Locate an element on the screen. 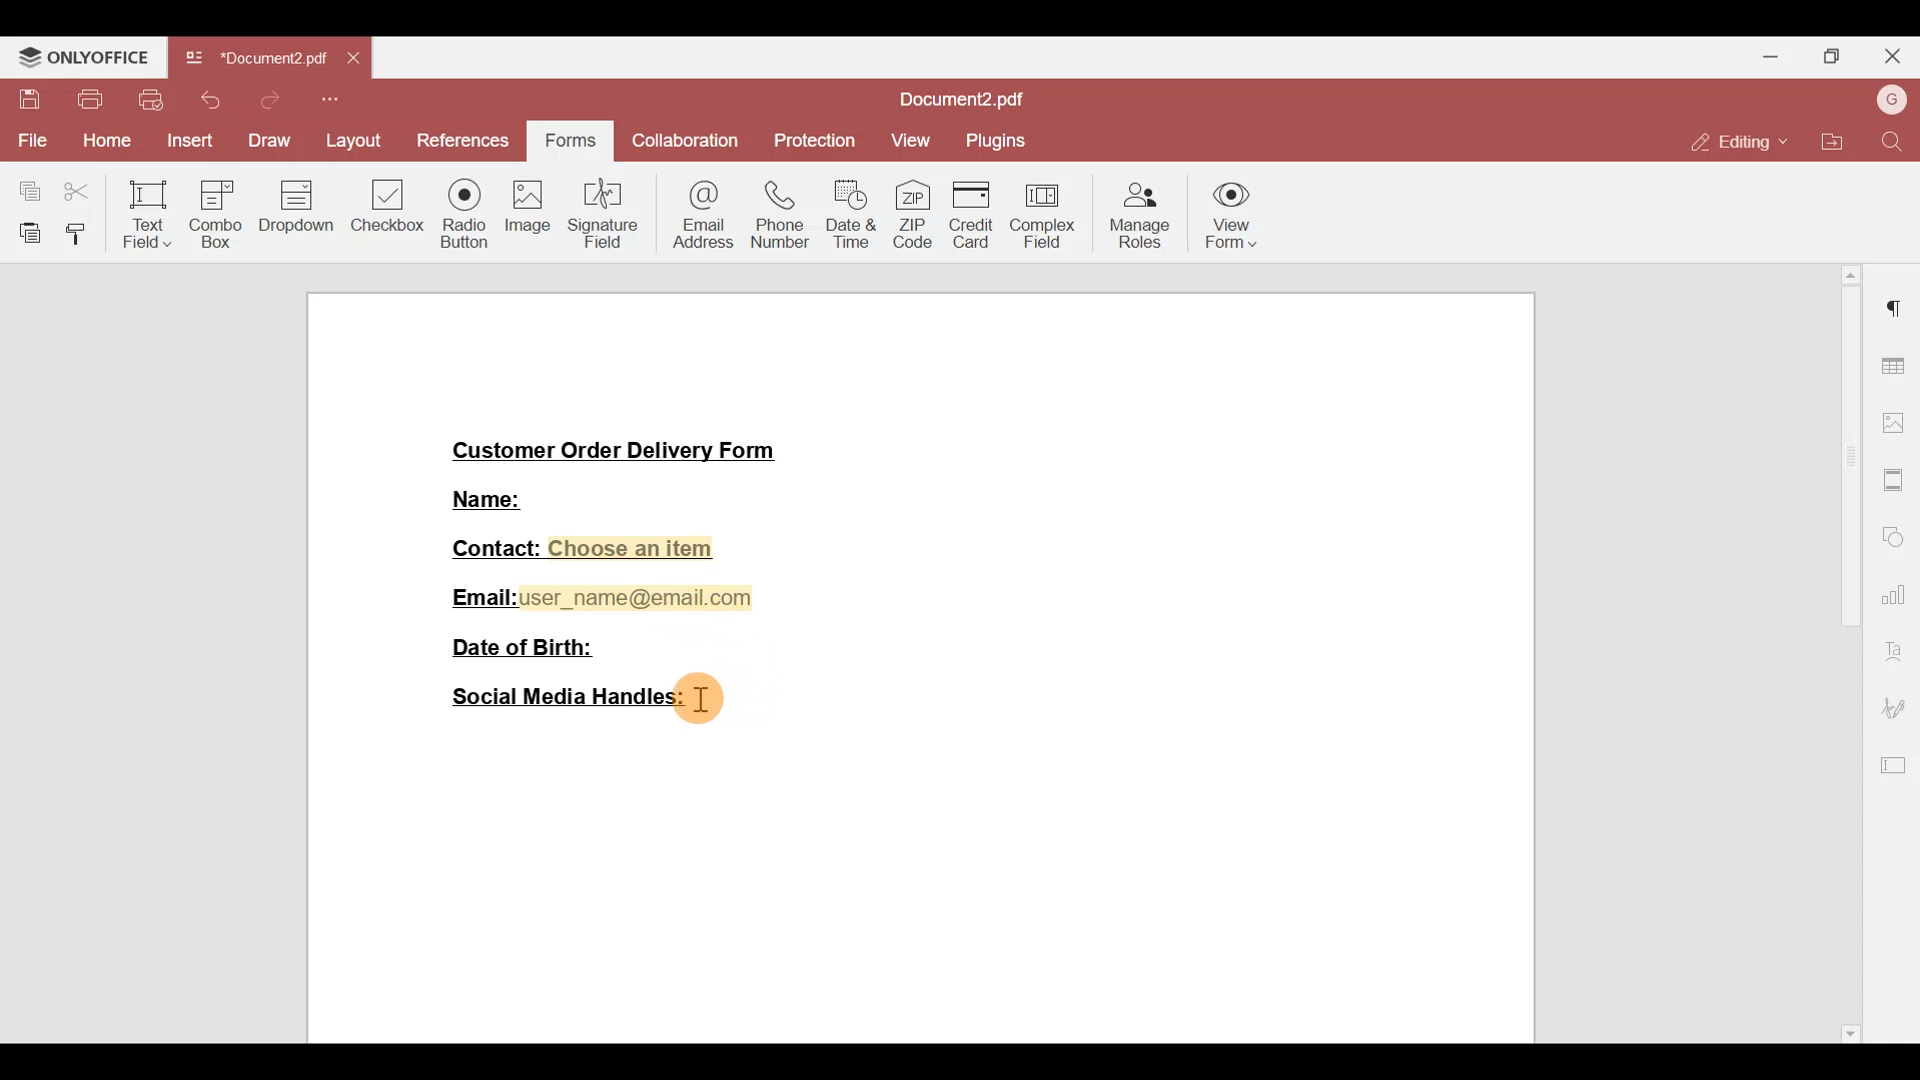 The image size is (1920, 1080). Manage roles is located at coordinates (1142, 212).